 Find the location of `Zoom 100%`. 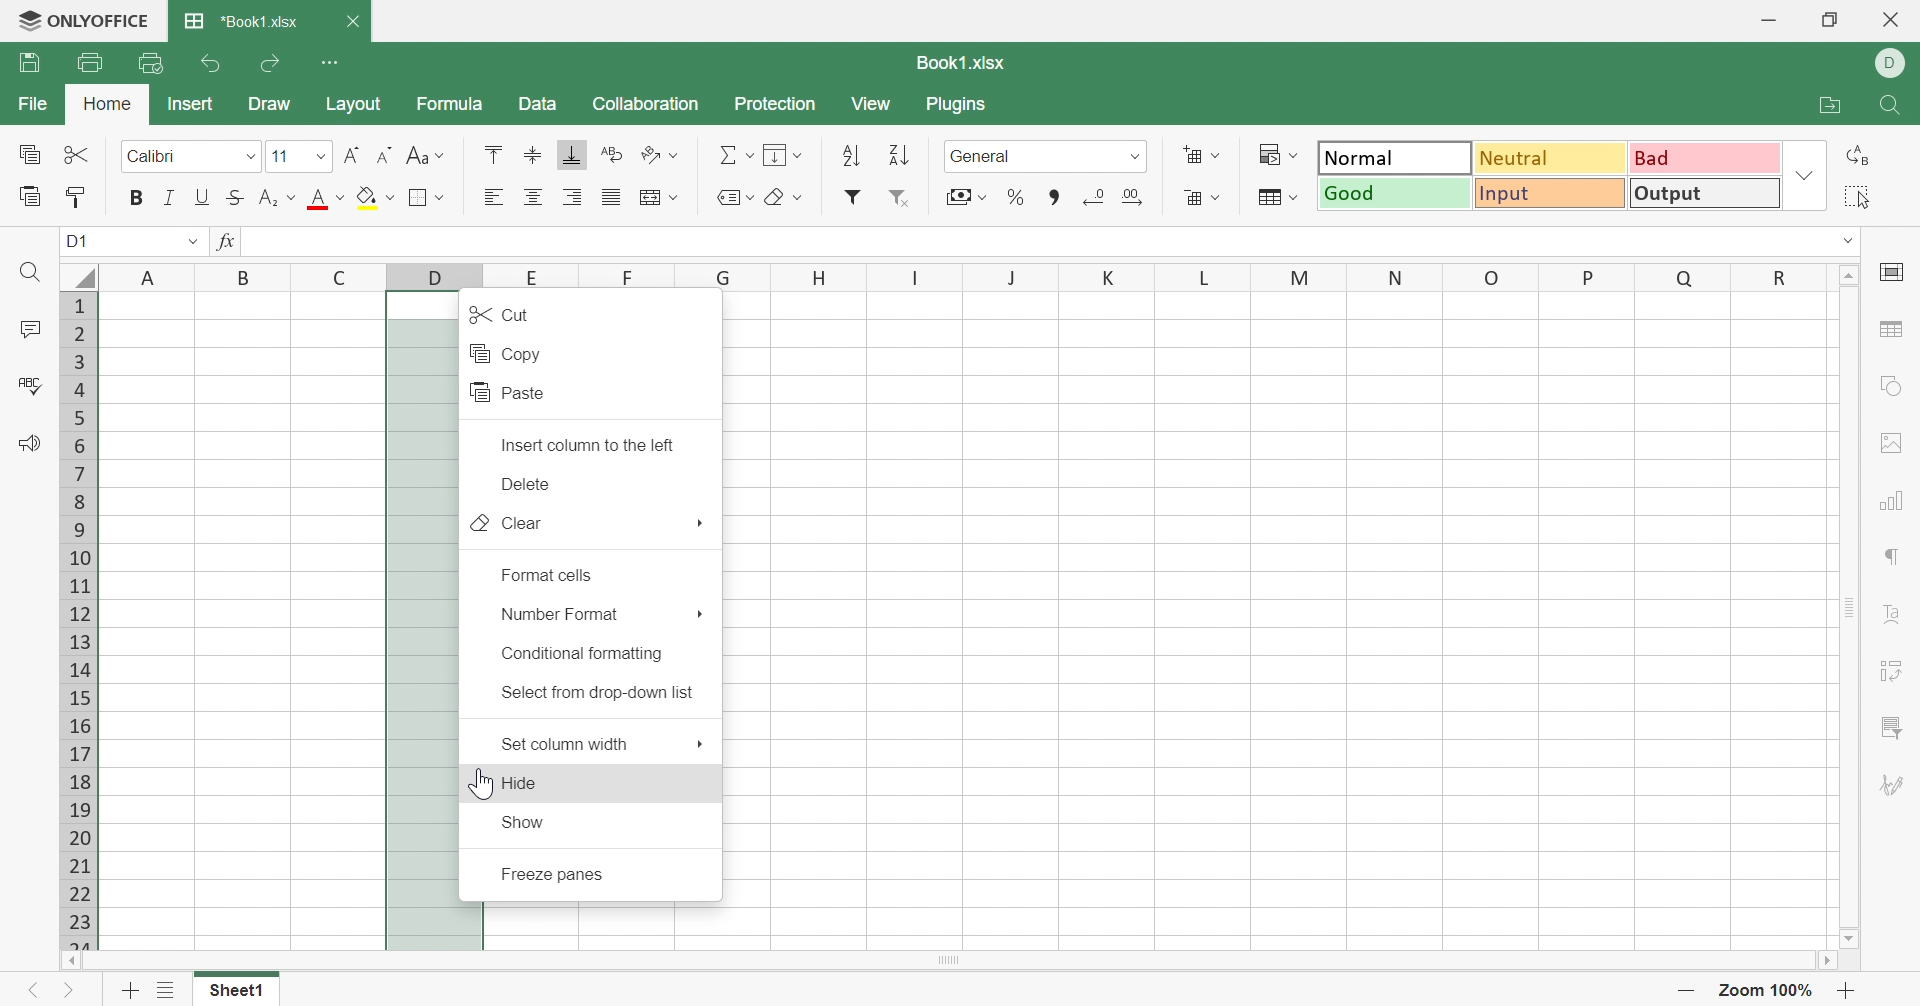

Zoom 100% is located at coordinates (1767, 989).